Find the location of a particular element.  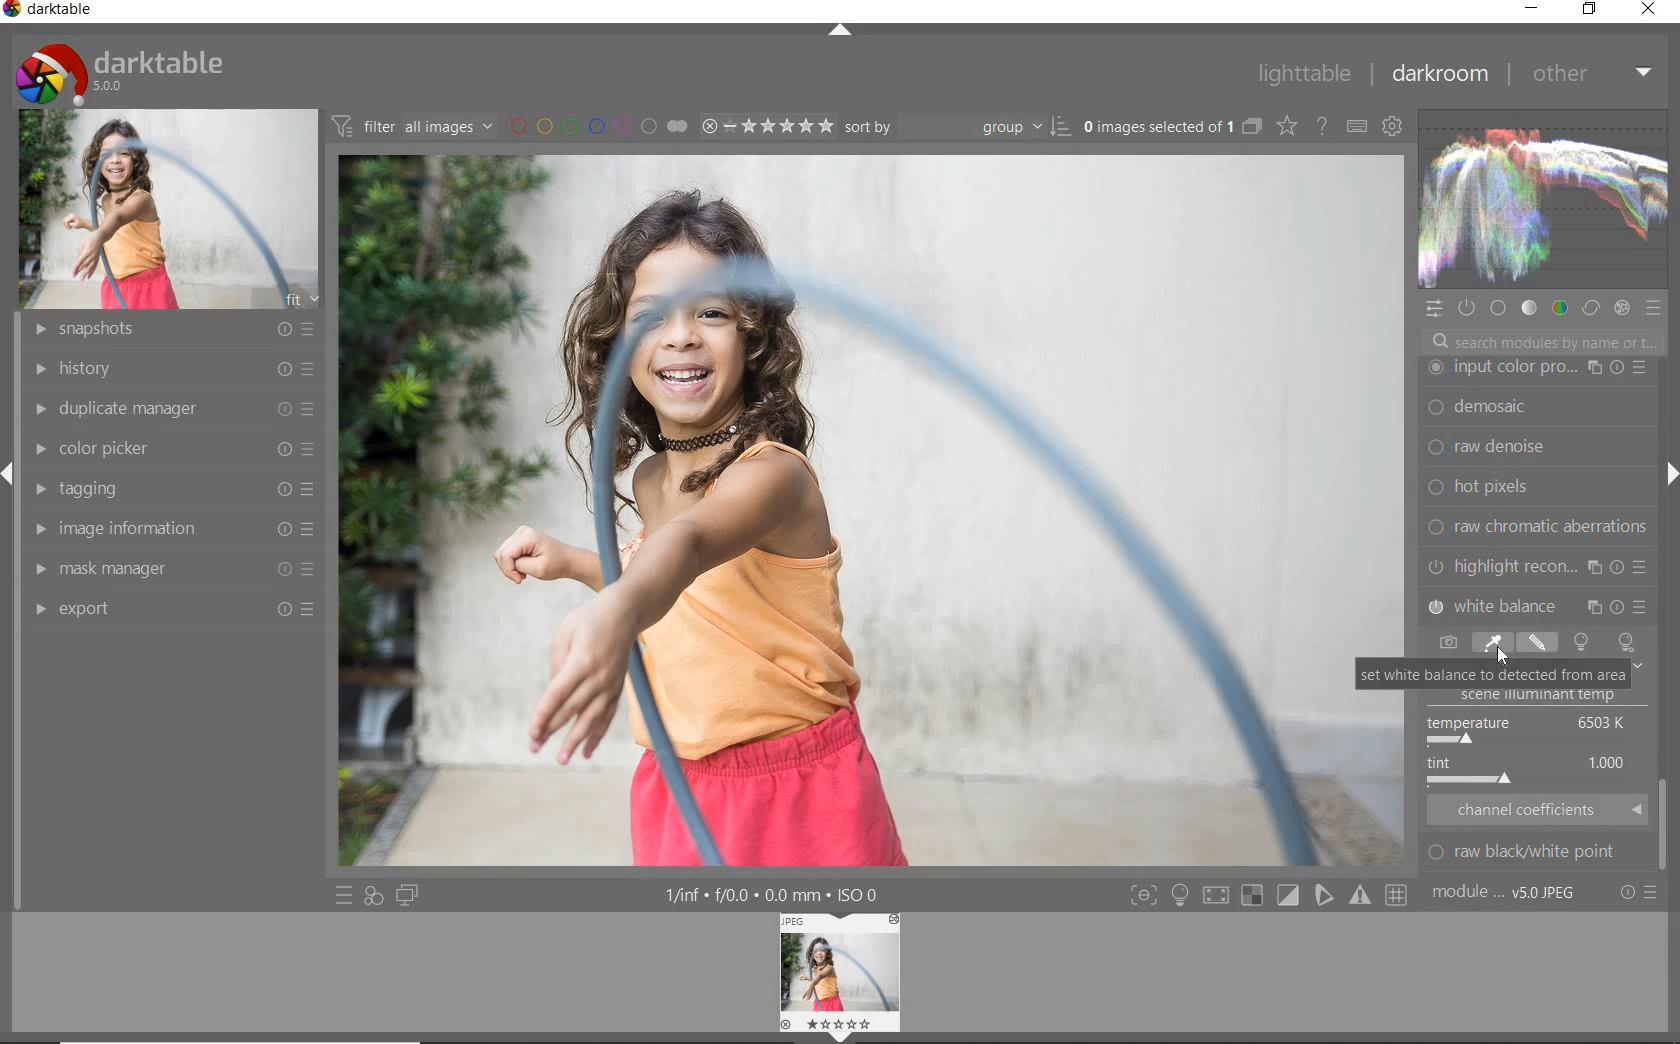

color is located at coordinates (1558, 307).